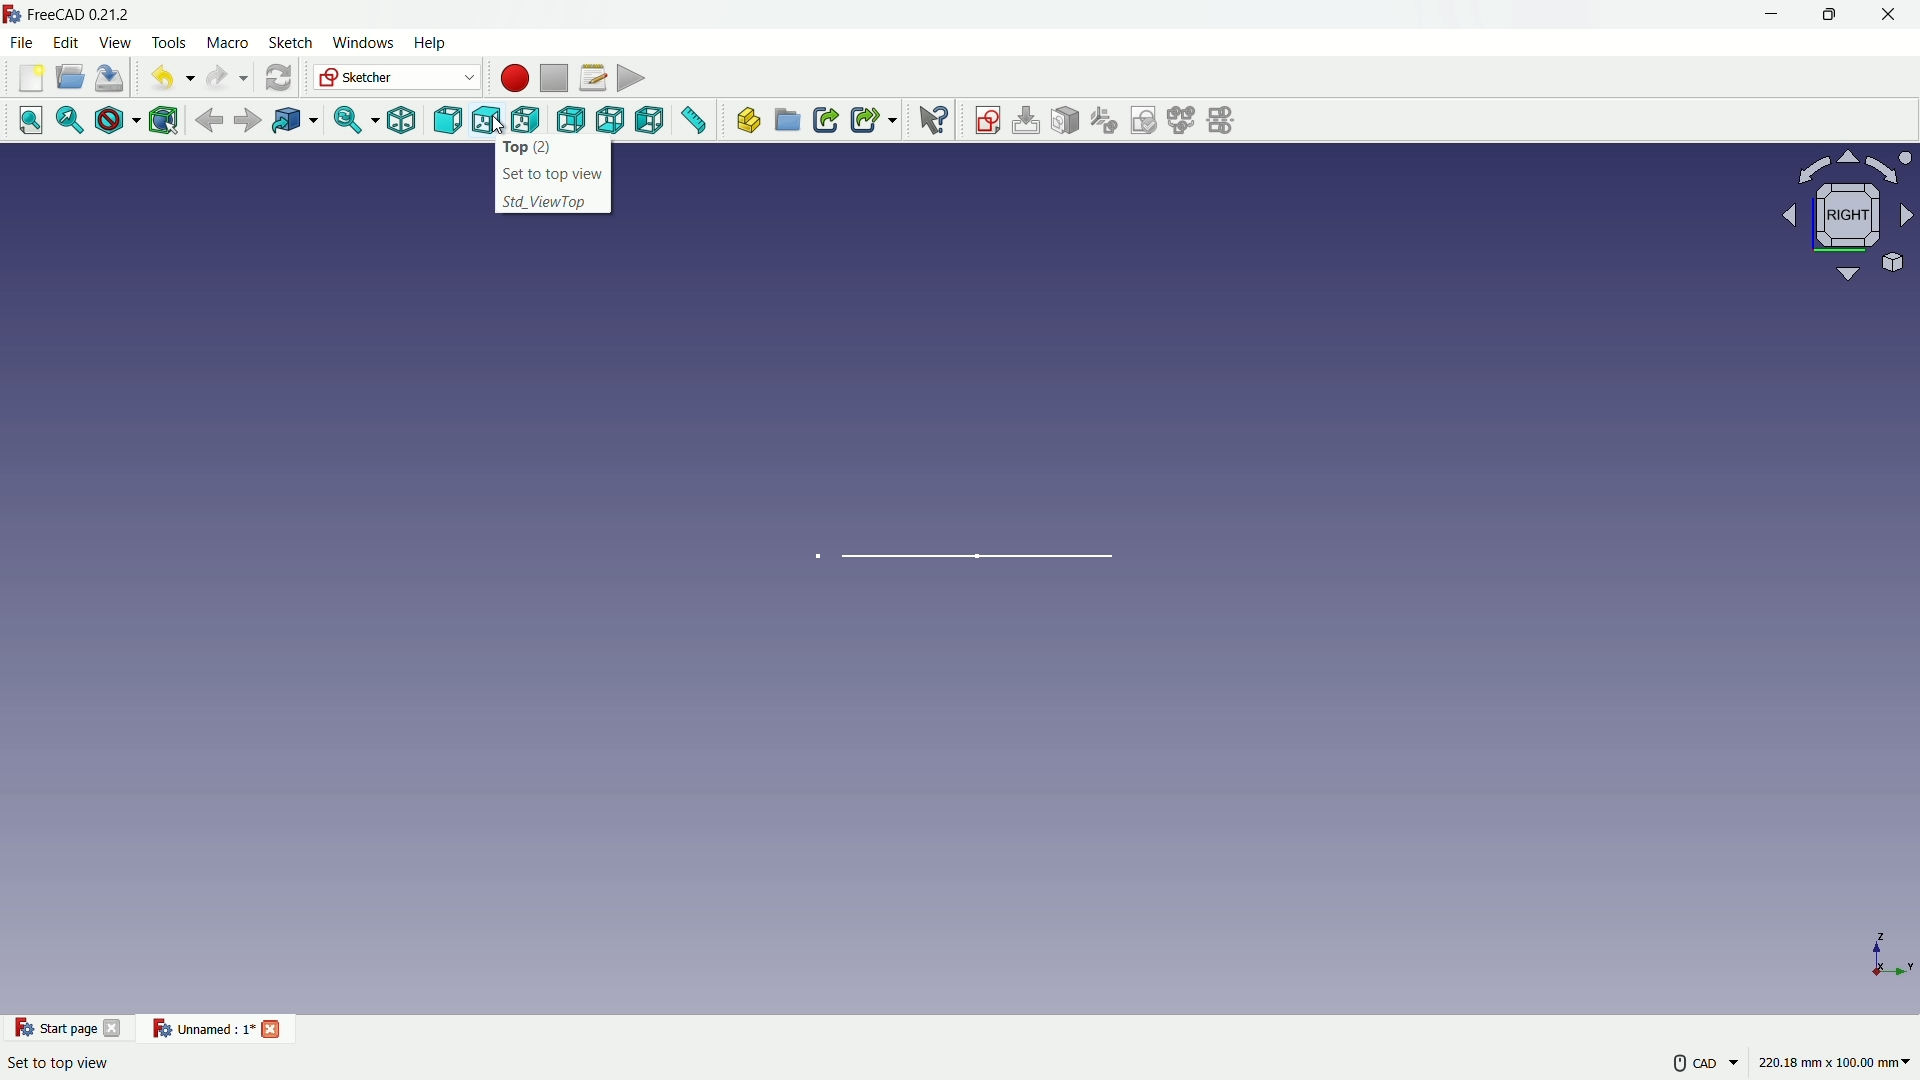 The width and height of the screenshot is (1920, 1080). Describe the element at coordinates (613, 121) in the screenshot. I see `bottom view` at that location.